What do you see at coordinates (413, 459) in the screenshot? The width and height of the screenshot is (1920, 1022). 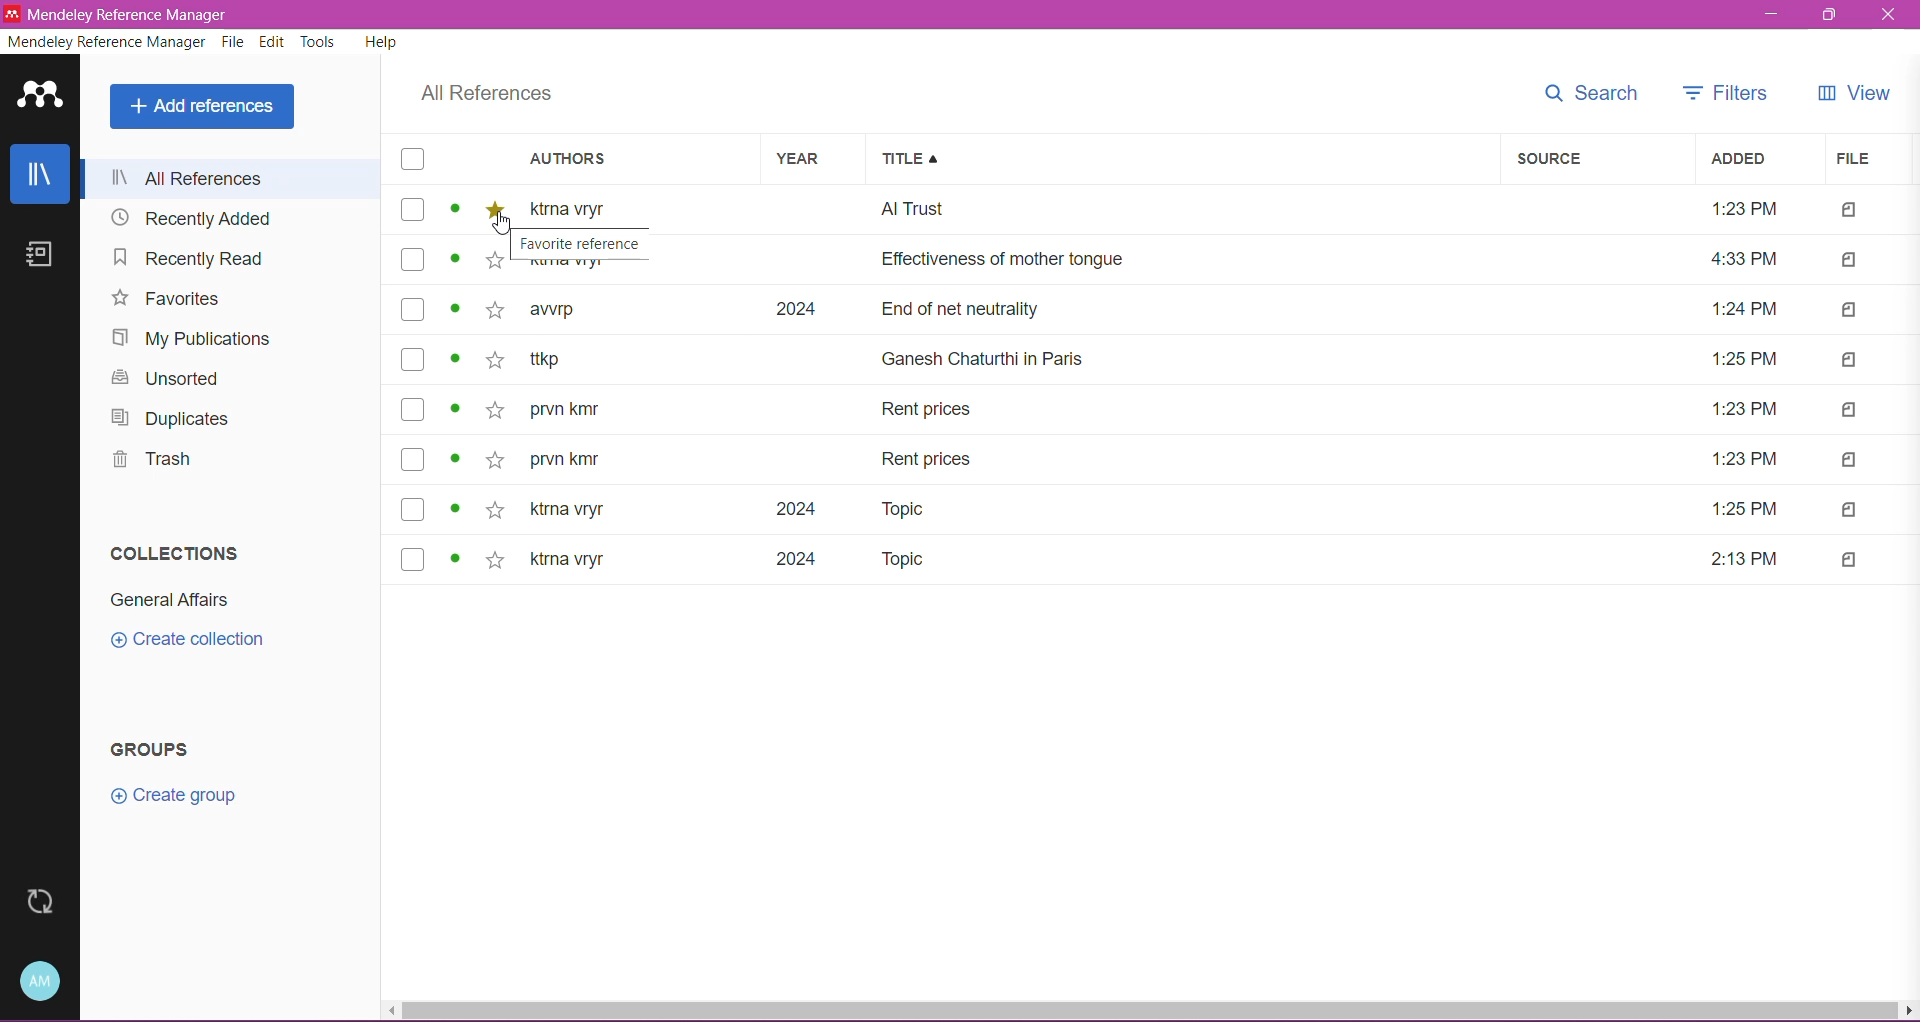 I see `Click to select` at bounding box center [413, 459].